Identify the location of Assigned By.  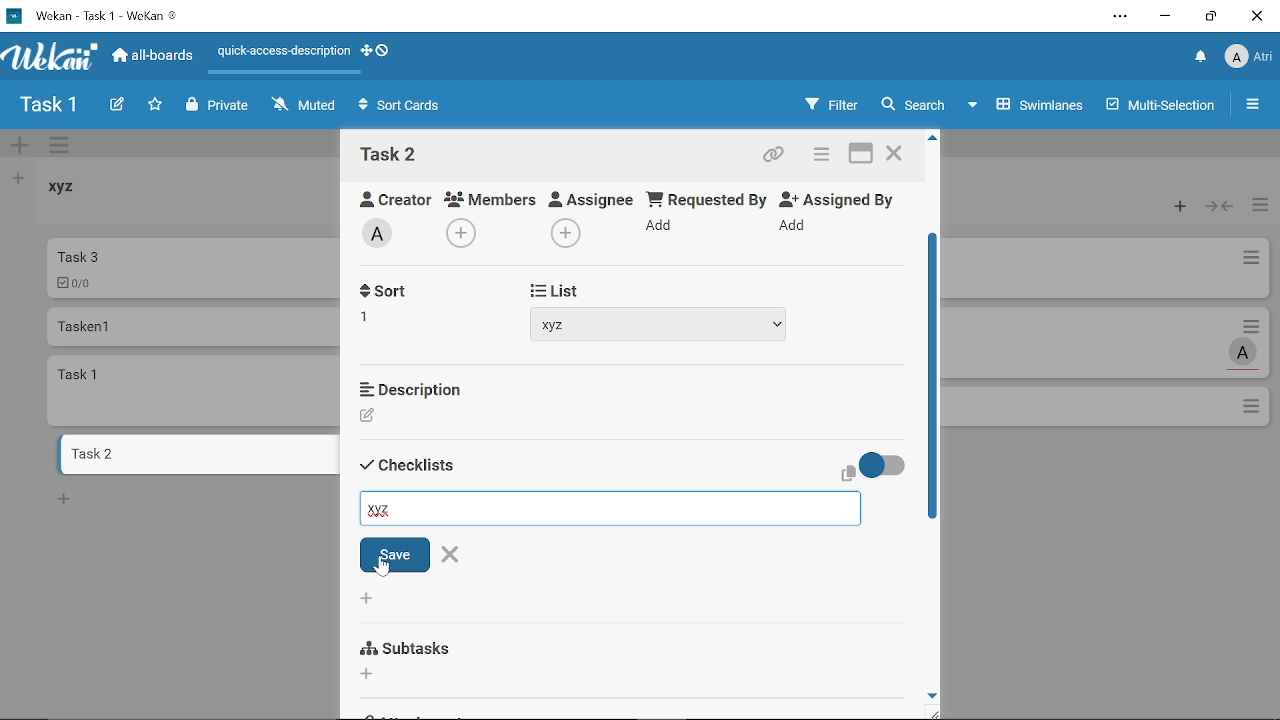
(844, 198).